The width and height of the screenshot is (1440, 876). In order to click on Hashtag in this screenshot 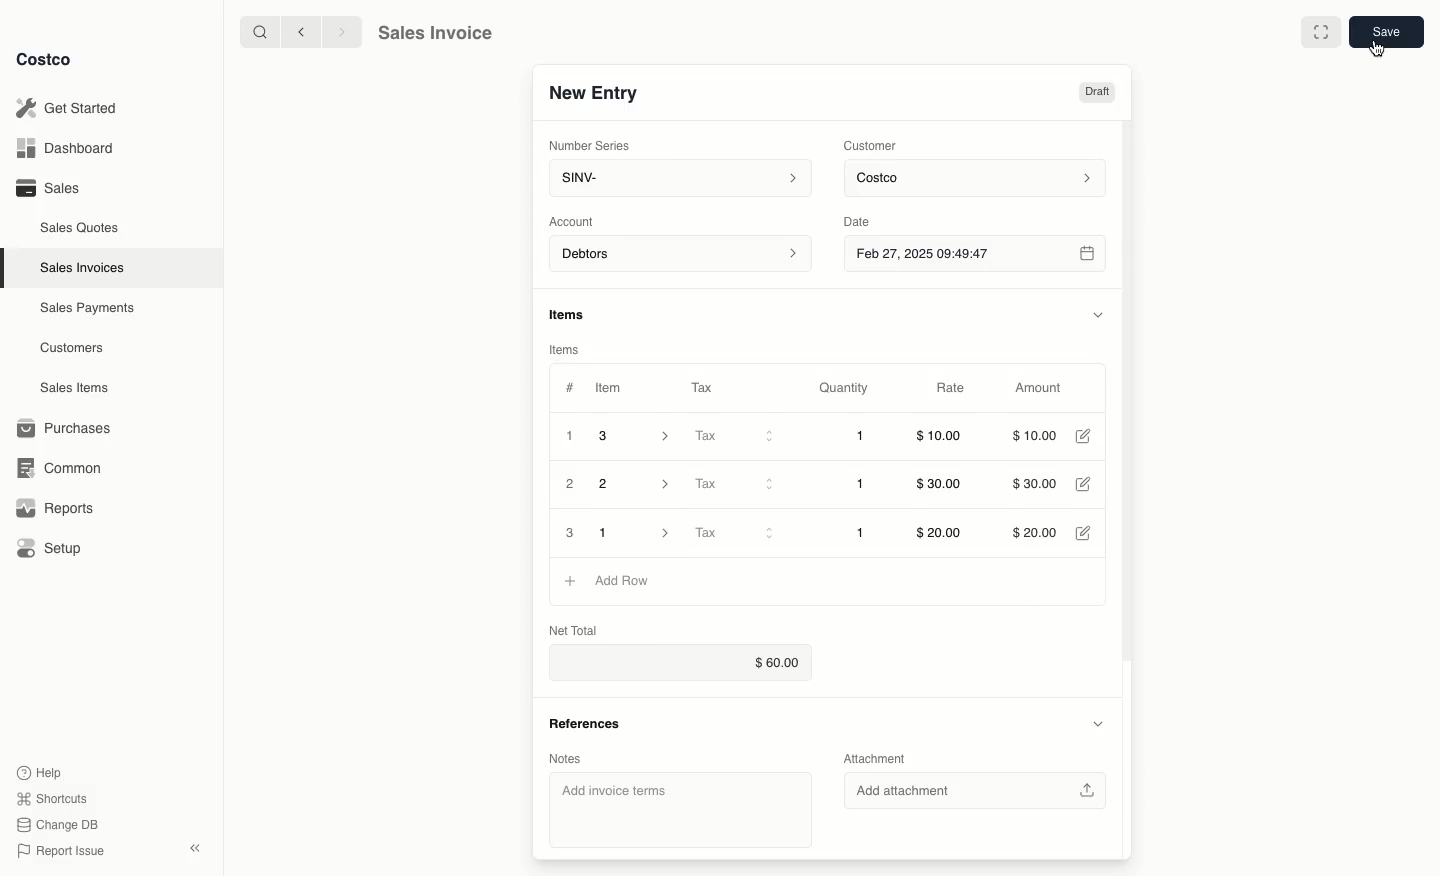, I will do `click(569, 388)`.